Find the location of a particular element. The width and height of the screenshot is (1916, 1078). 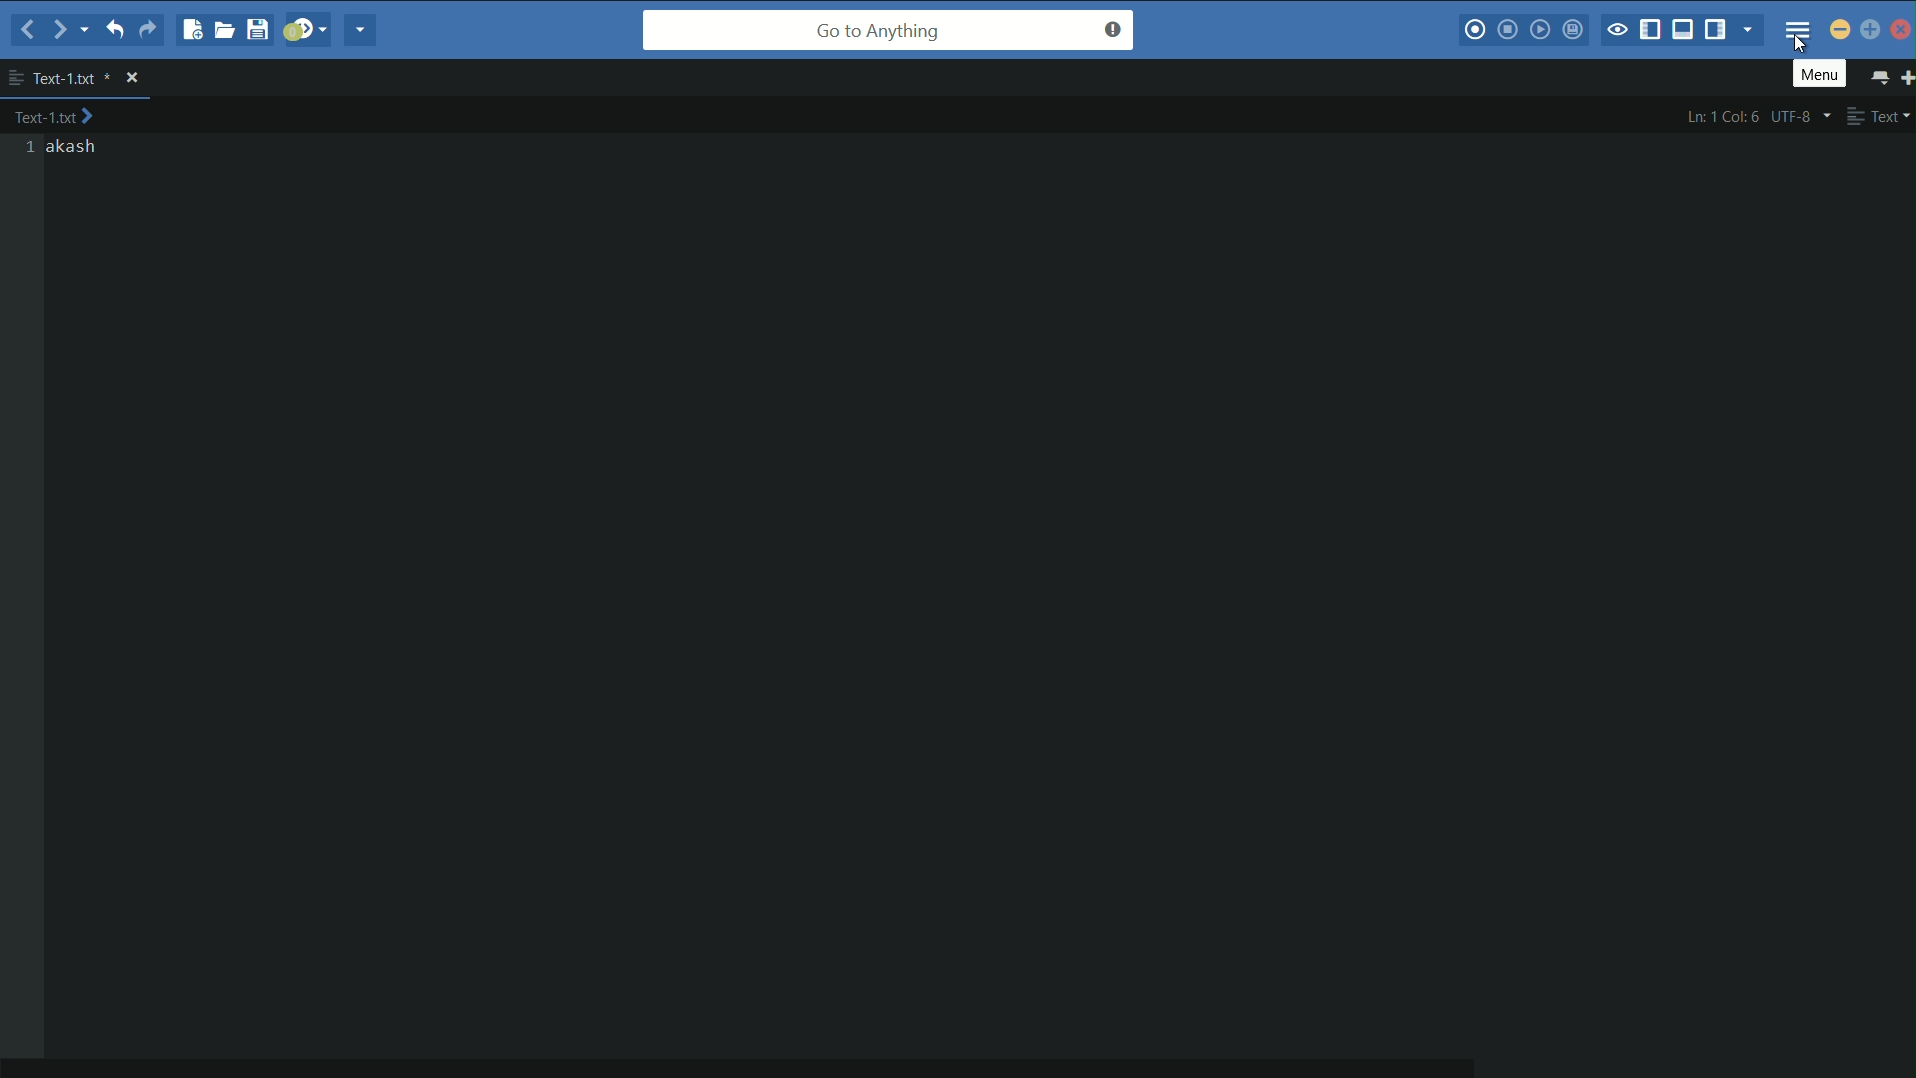

new file is located at coordinates (190, 29).